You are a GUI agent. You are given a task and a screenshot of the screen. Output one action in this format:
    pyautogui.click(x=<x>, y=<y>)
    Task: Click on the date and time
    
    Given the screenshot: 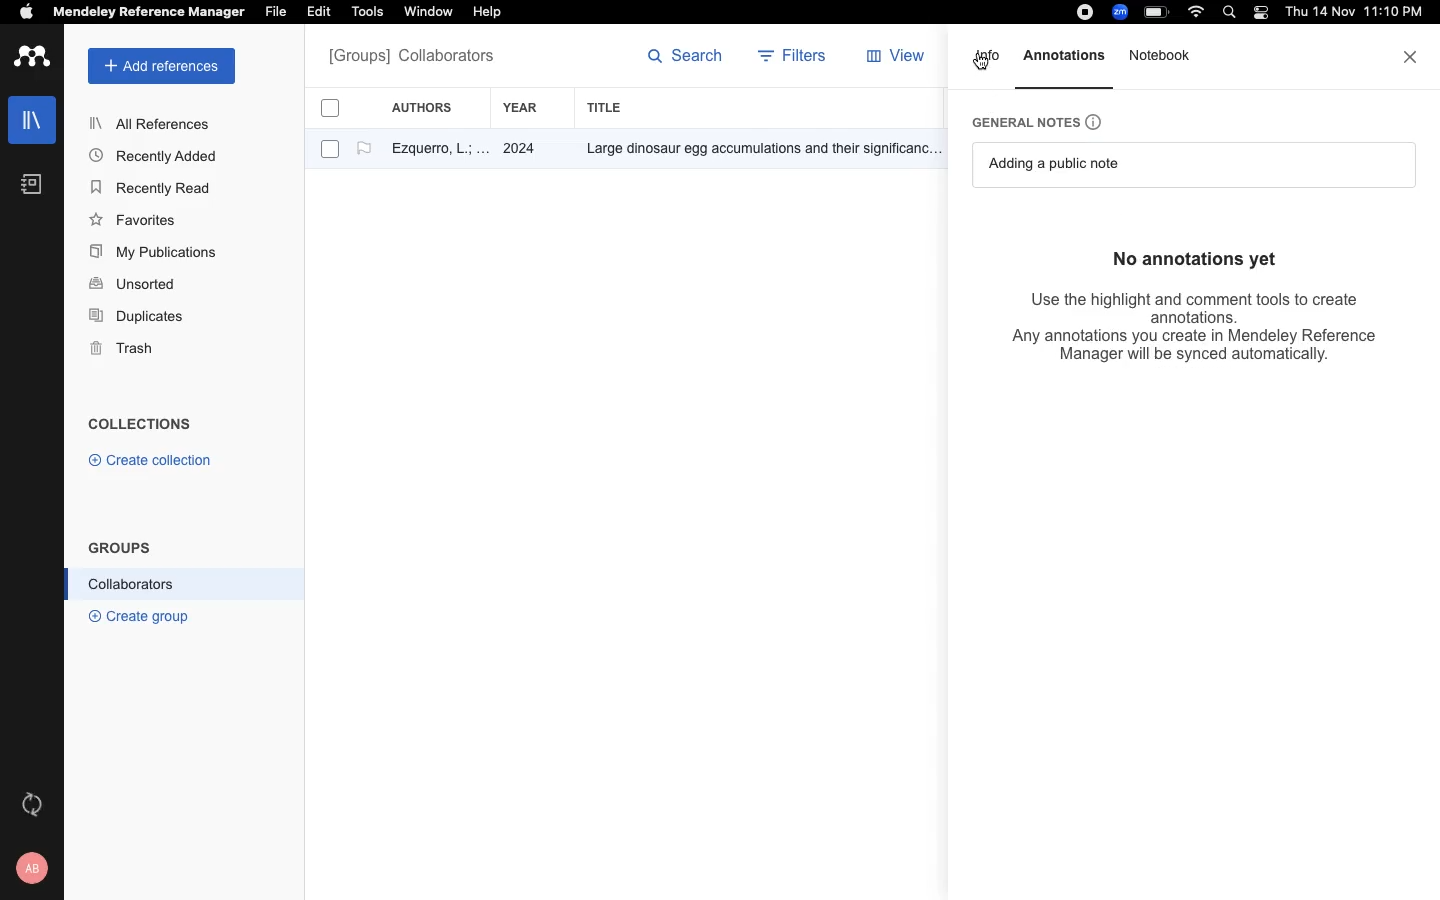 What is the action you would take?
    pyautogui.click(x=1350, y=14)
    